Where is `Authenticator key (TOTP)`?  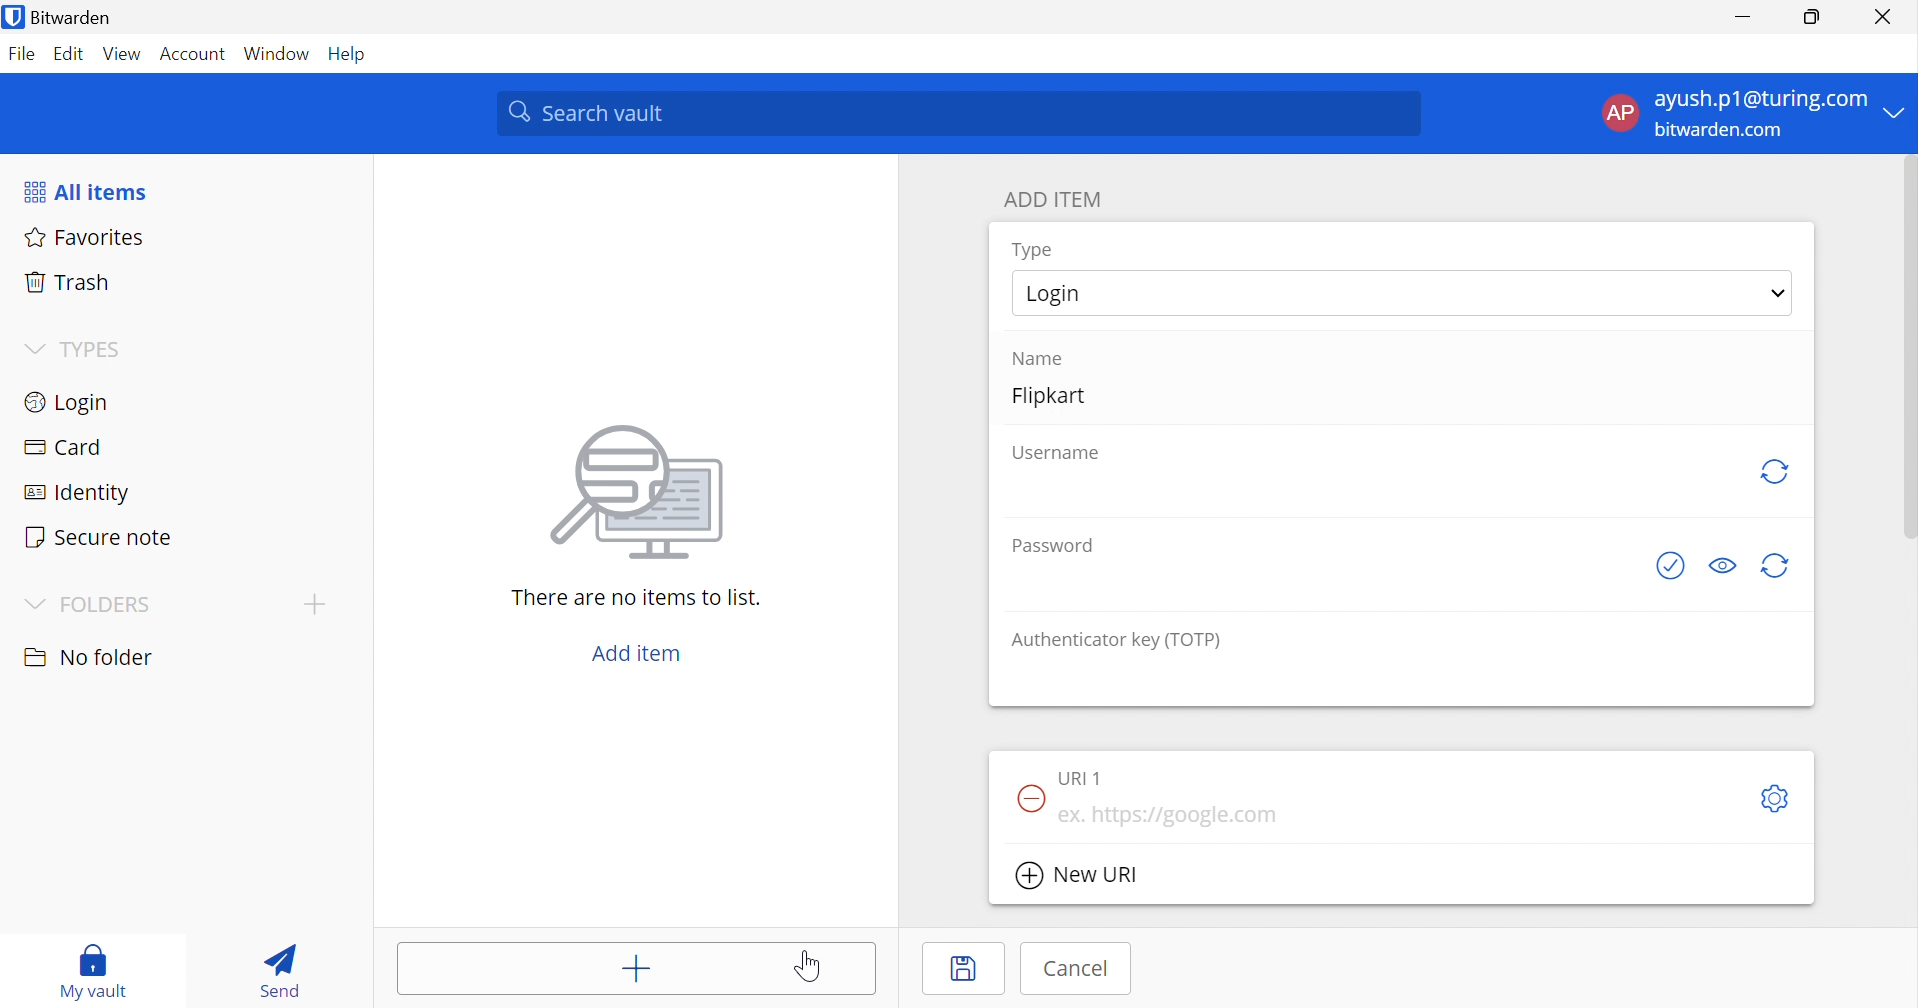 Authenticator key (TOTP) is located at coordinates (1118, 642).